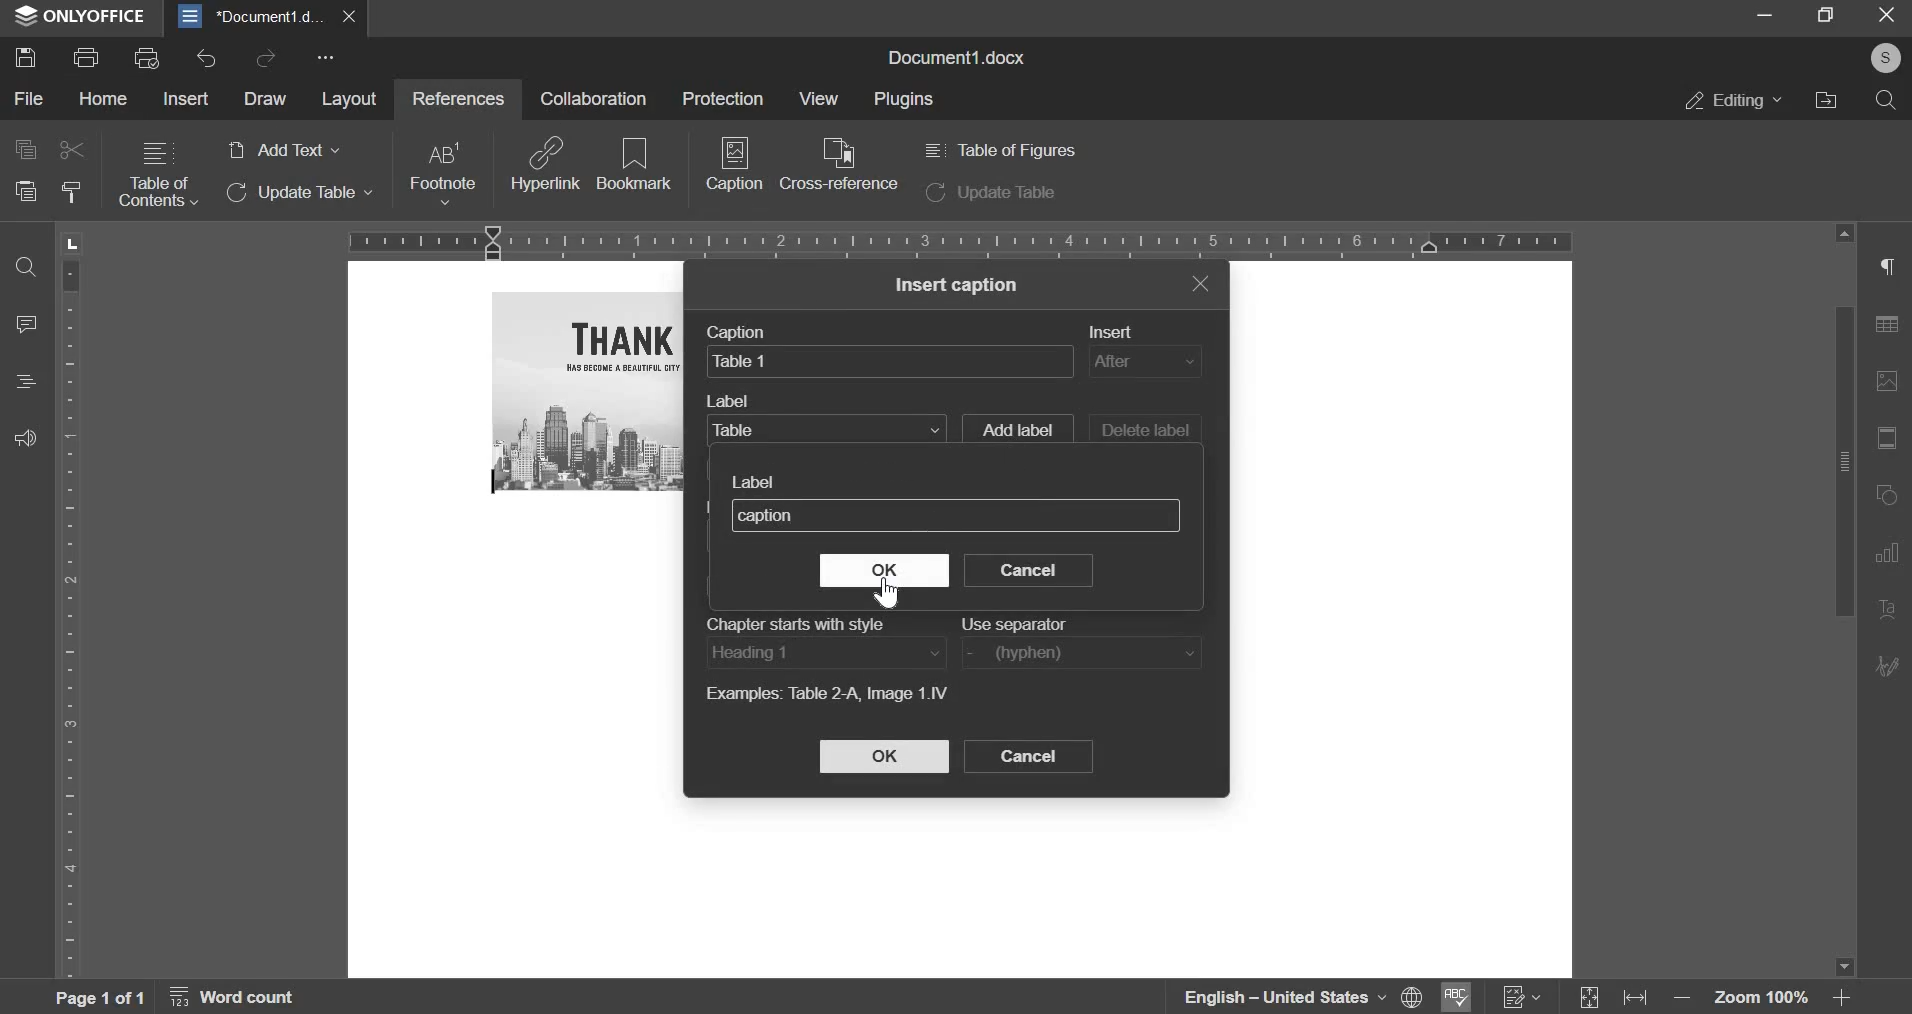 The width and height of the screenshot is (1912, 1014). I want to click on Insert, so click(1109, 331).